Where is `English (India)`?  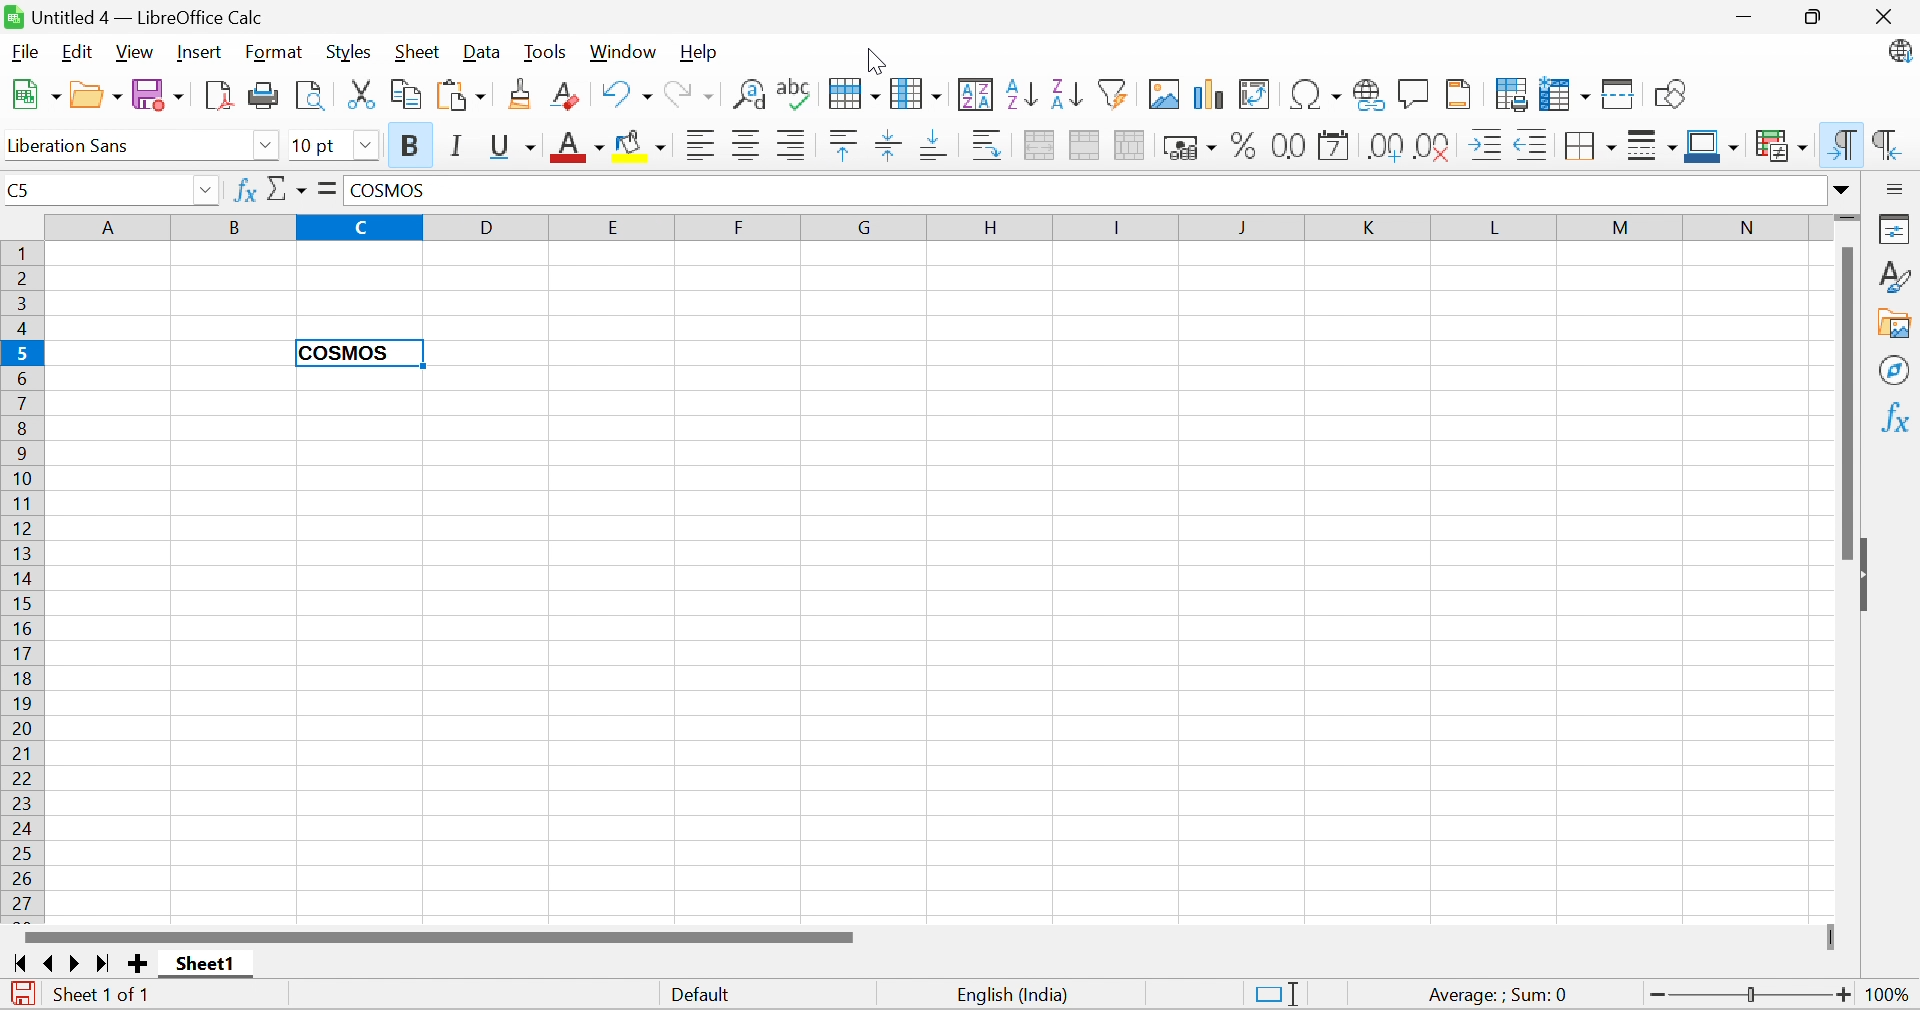 English (India) is located at coordinates (1017, 994).